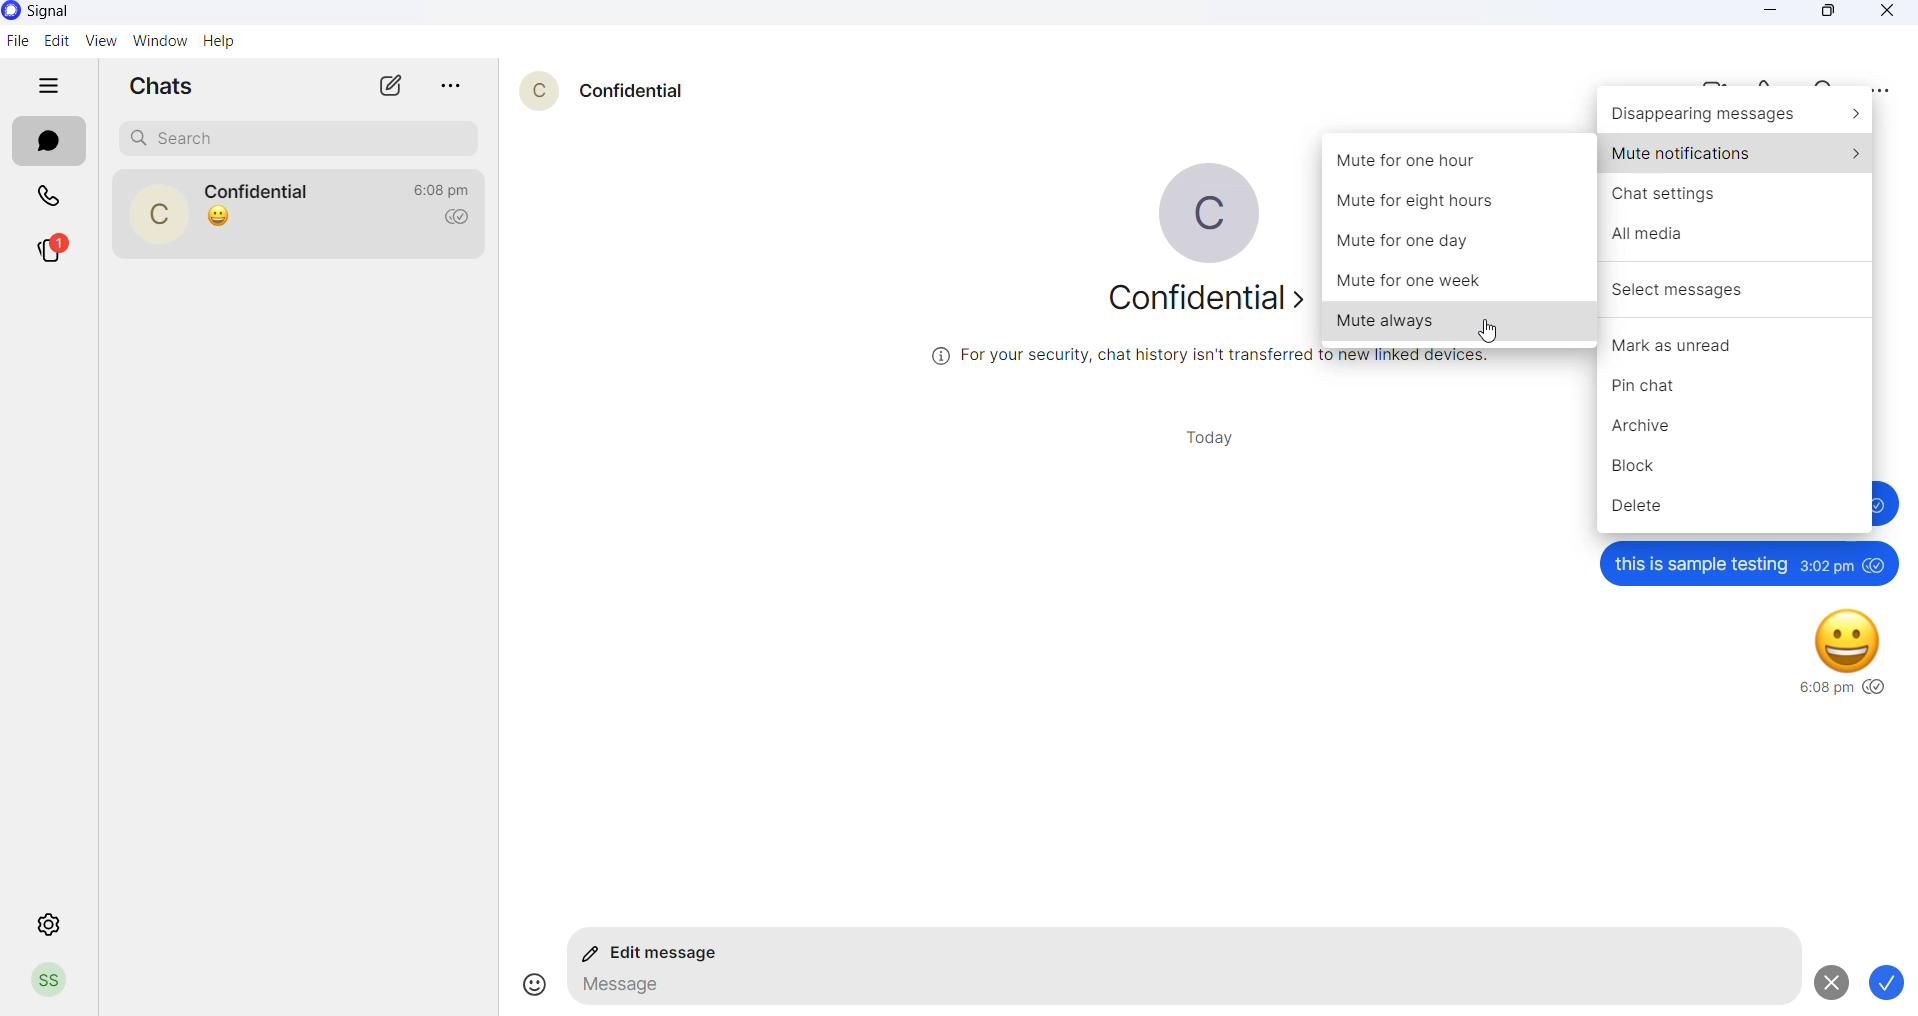 The image size is (1918, 1016). What do you see at coordinates (298, 137) in the screenshot?
I see `search chat` at bounding box center [298, 137].